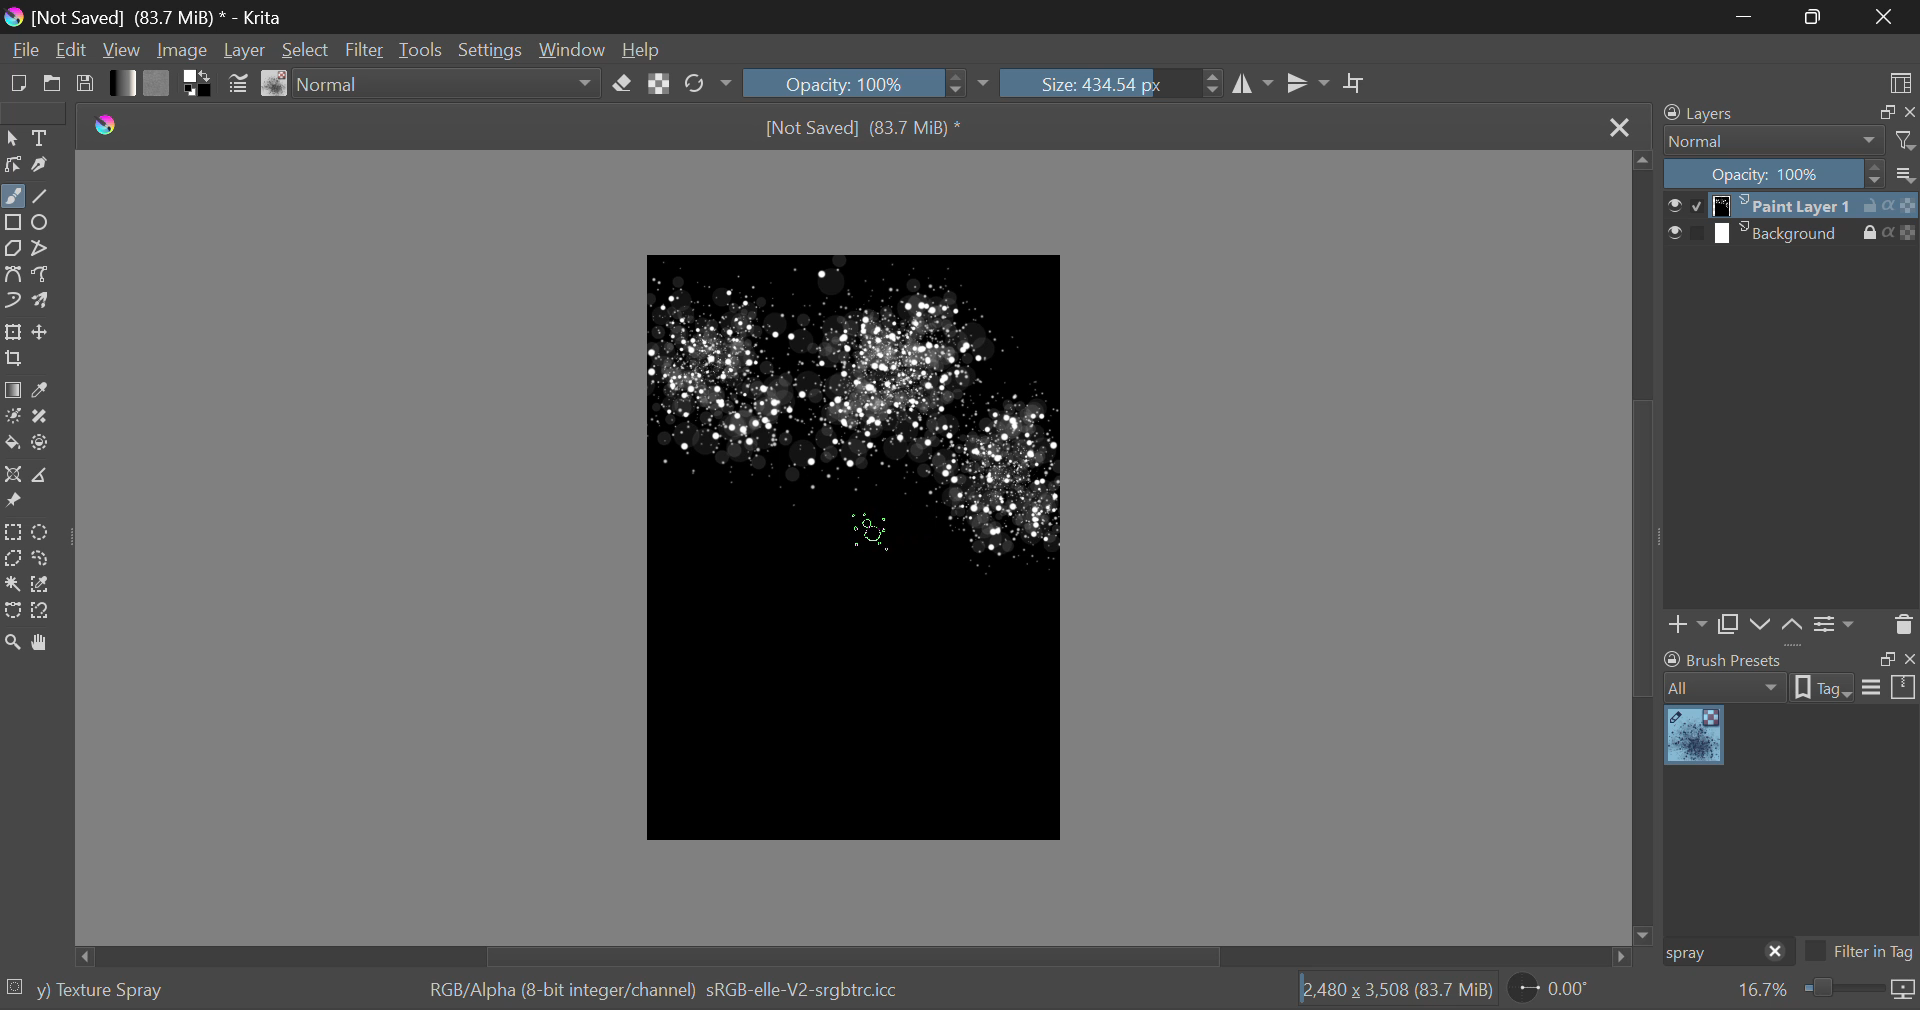 The width and height of the screenshot is (1920, 1010). What do you see at coordinates (18, 83) in the screenshot?
I see `New` at bounding box center [18, 83].